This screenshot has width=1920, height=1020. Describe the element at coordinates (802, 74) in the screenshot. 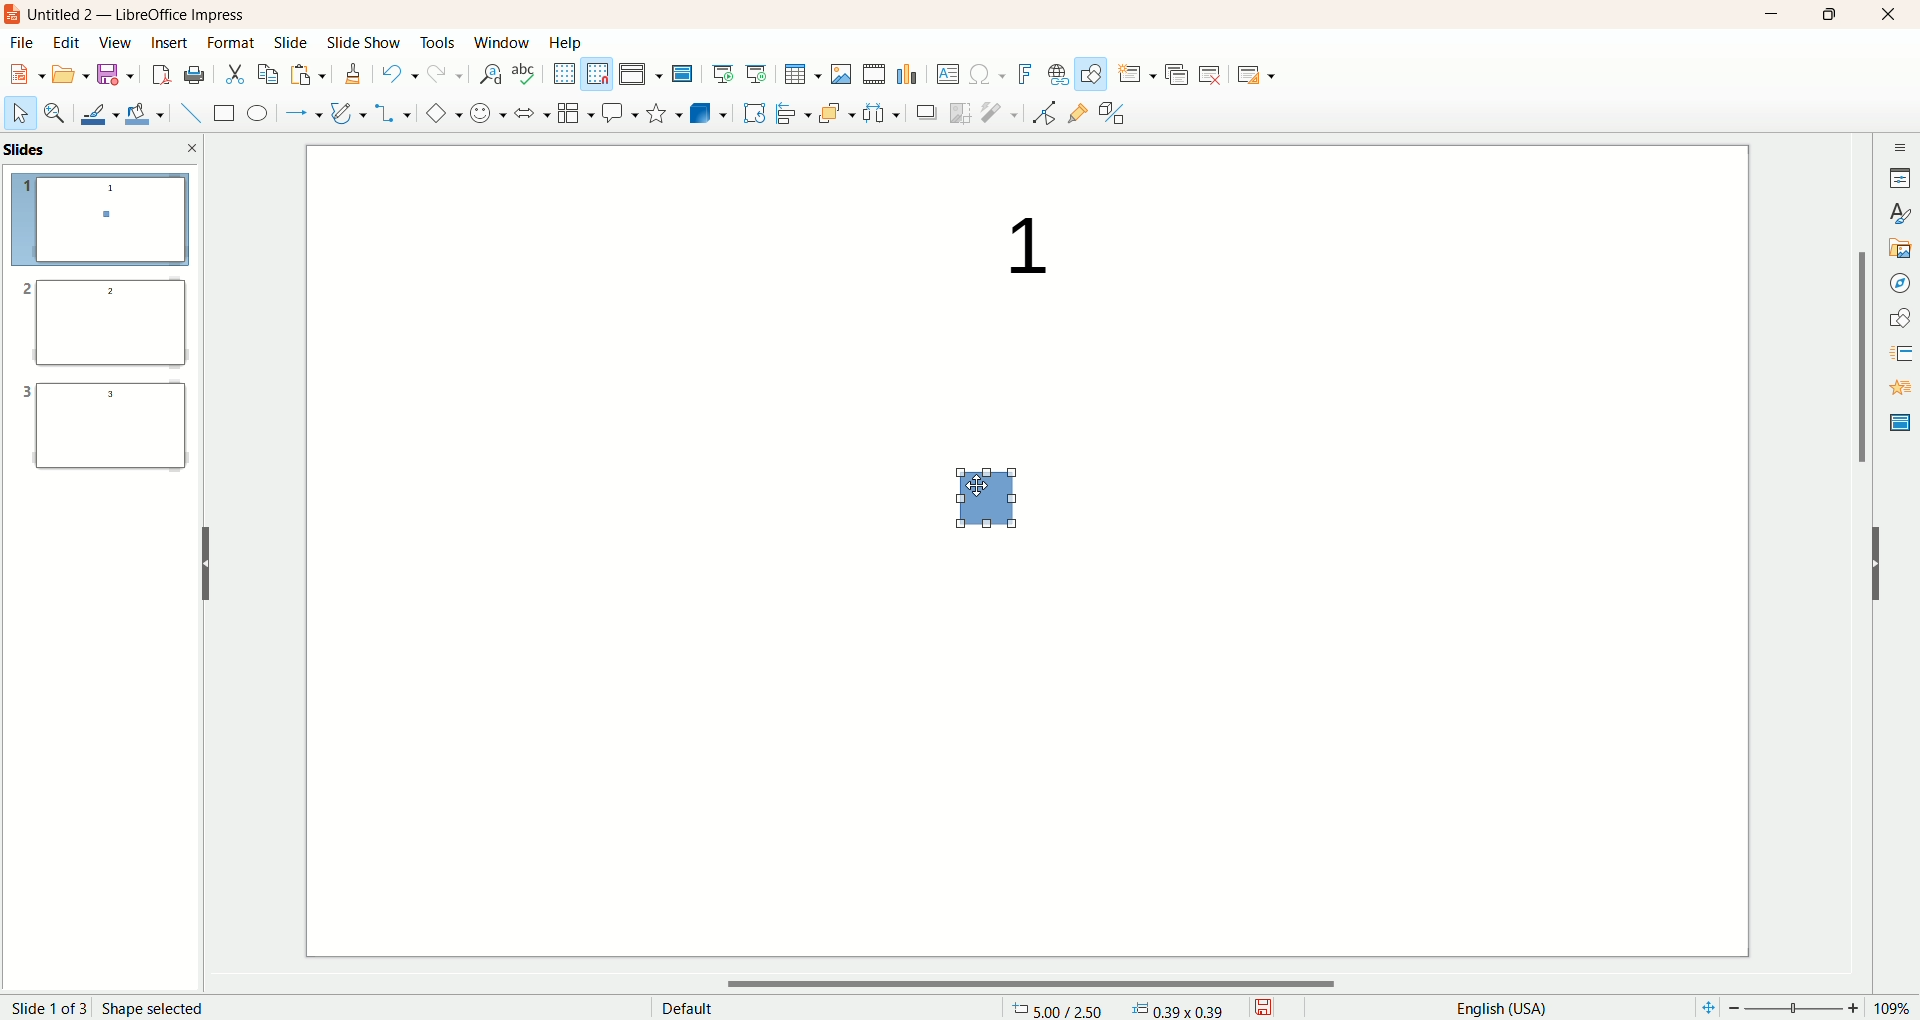

I see `insert table` at that location.